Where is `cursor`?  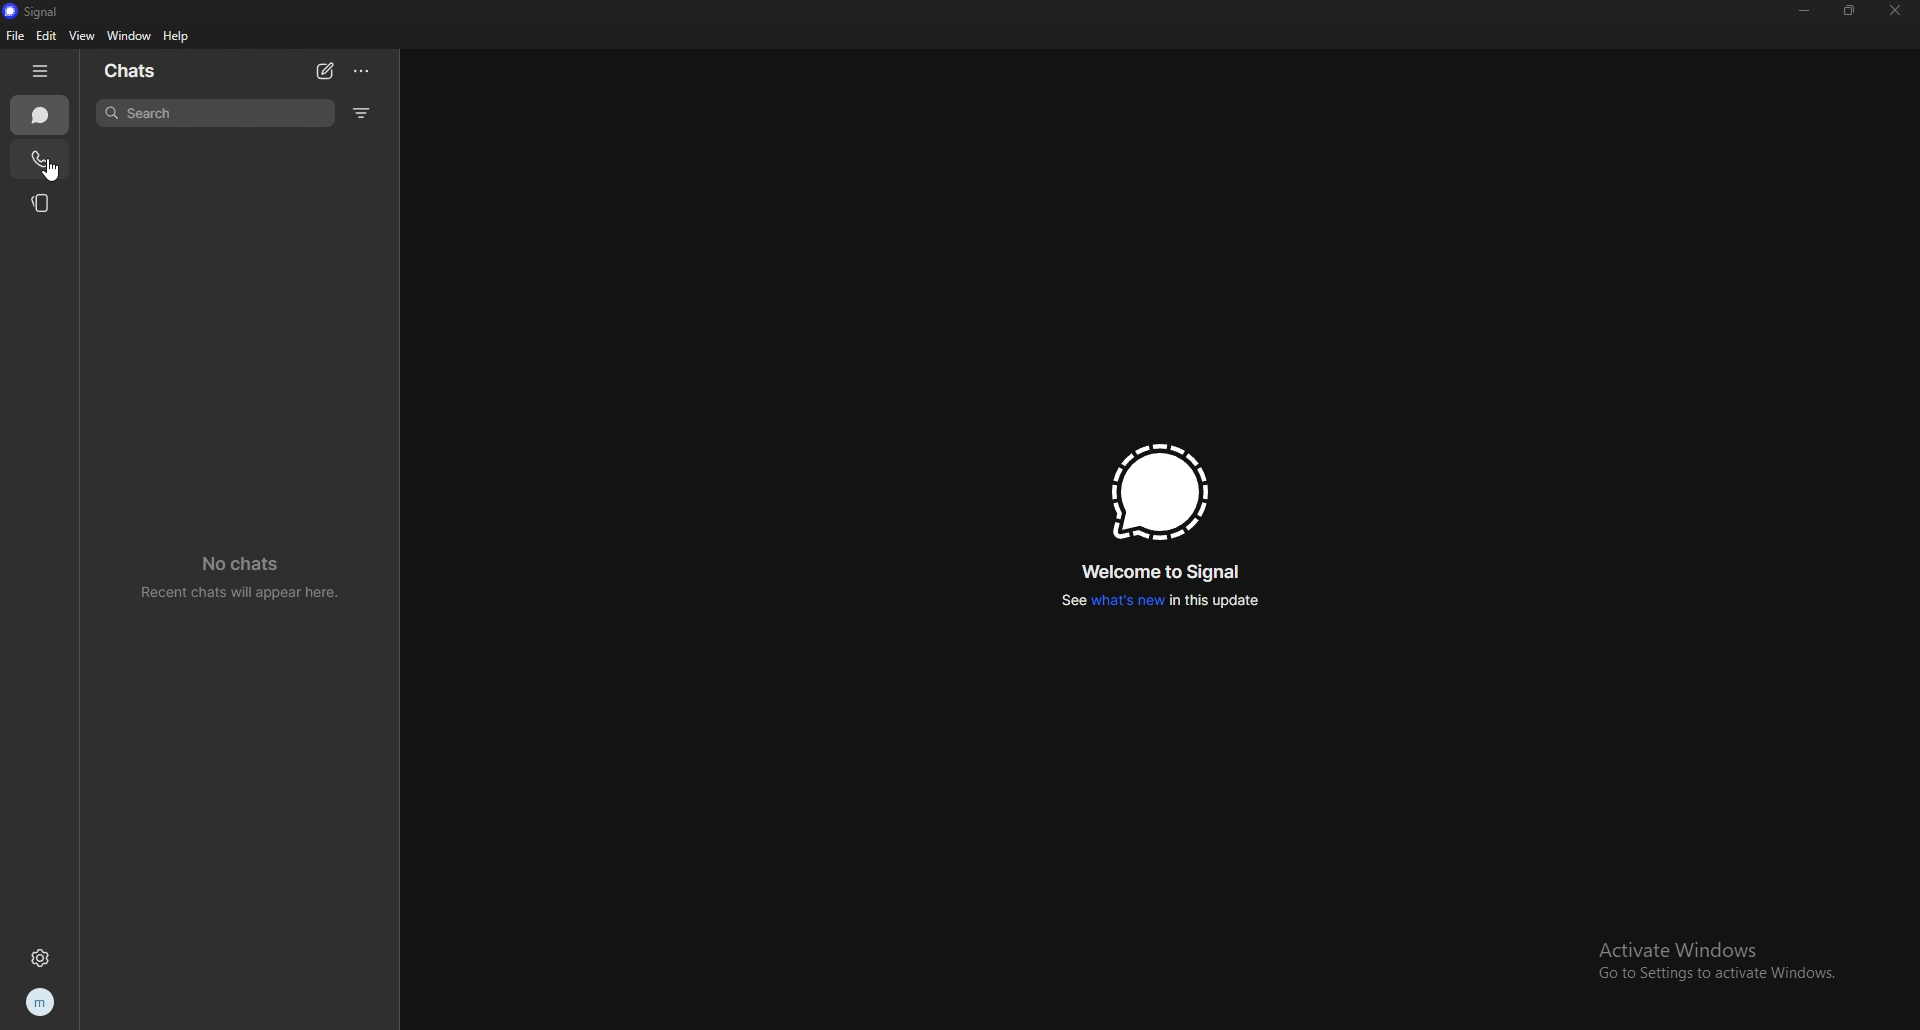 cursor is located at coordinates (49, 171).